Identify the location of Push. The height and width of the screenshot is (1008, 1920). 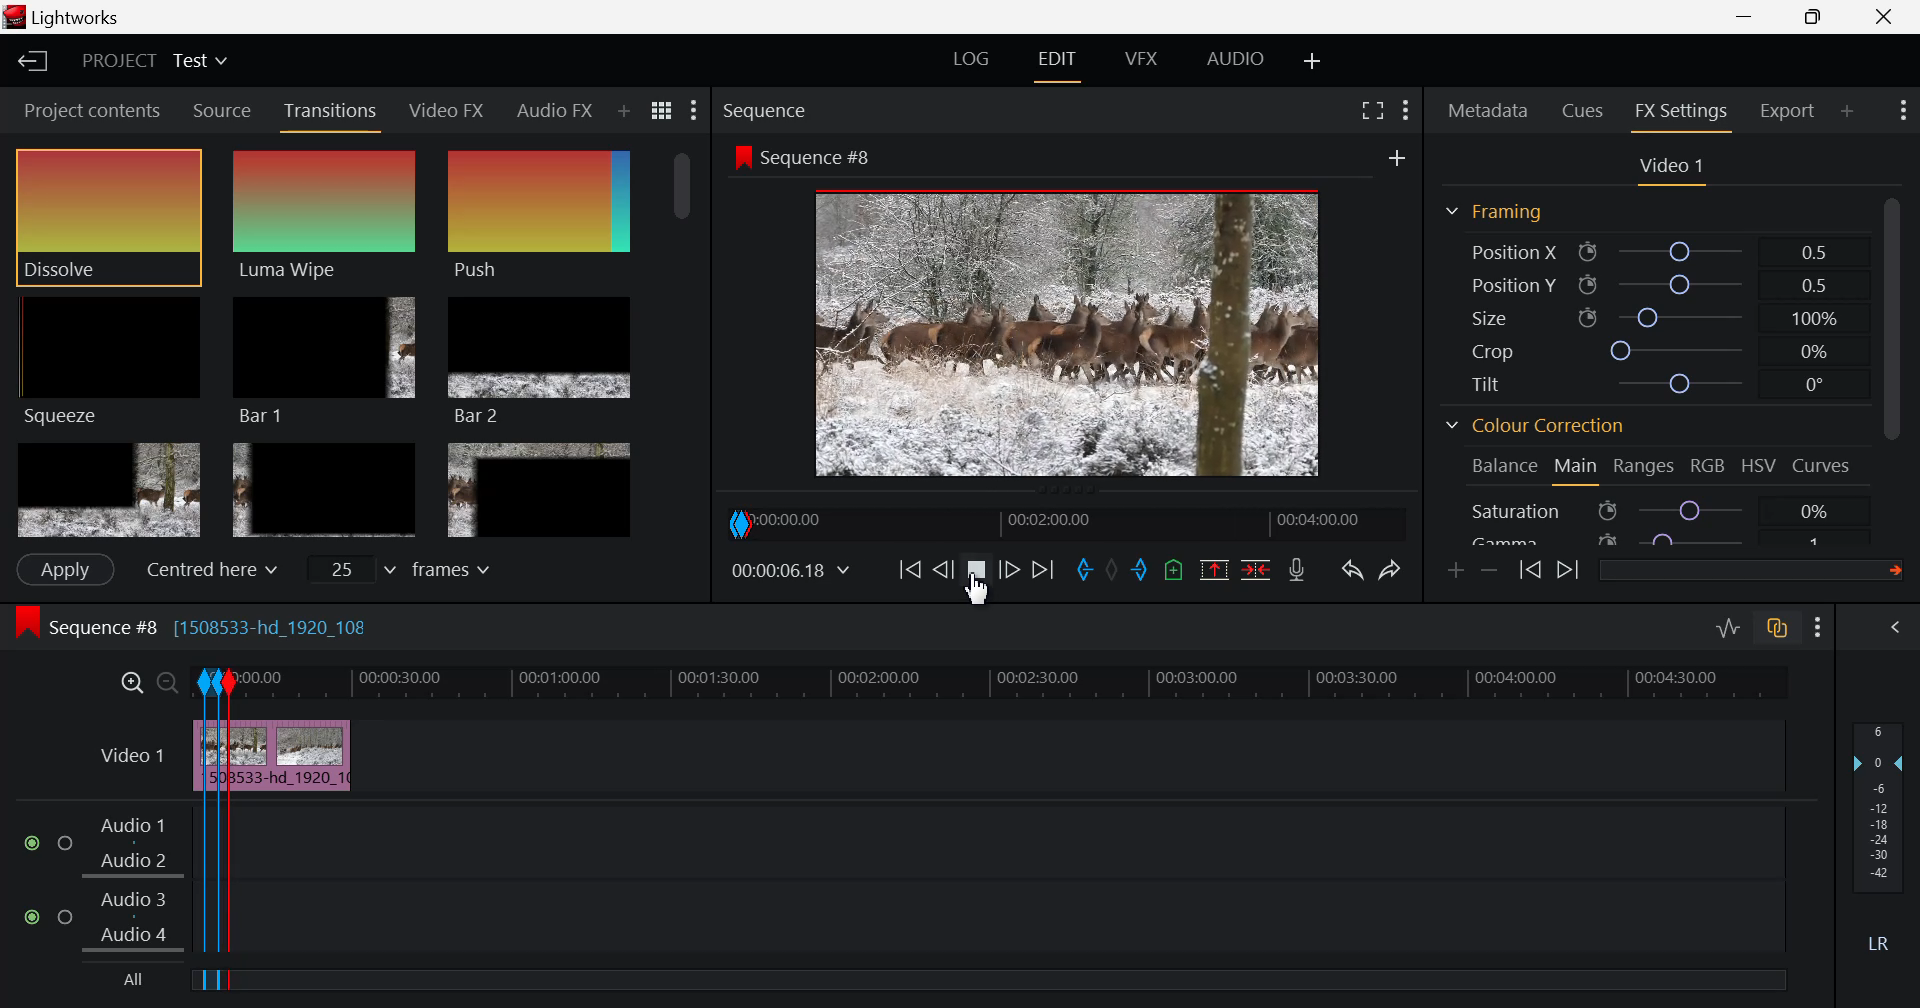
(539, 215).